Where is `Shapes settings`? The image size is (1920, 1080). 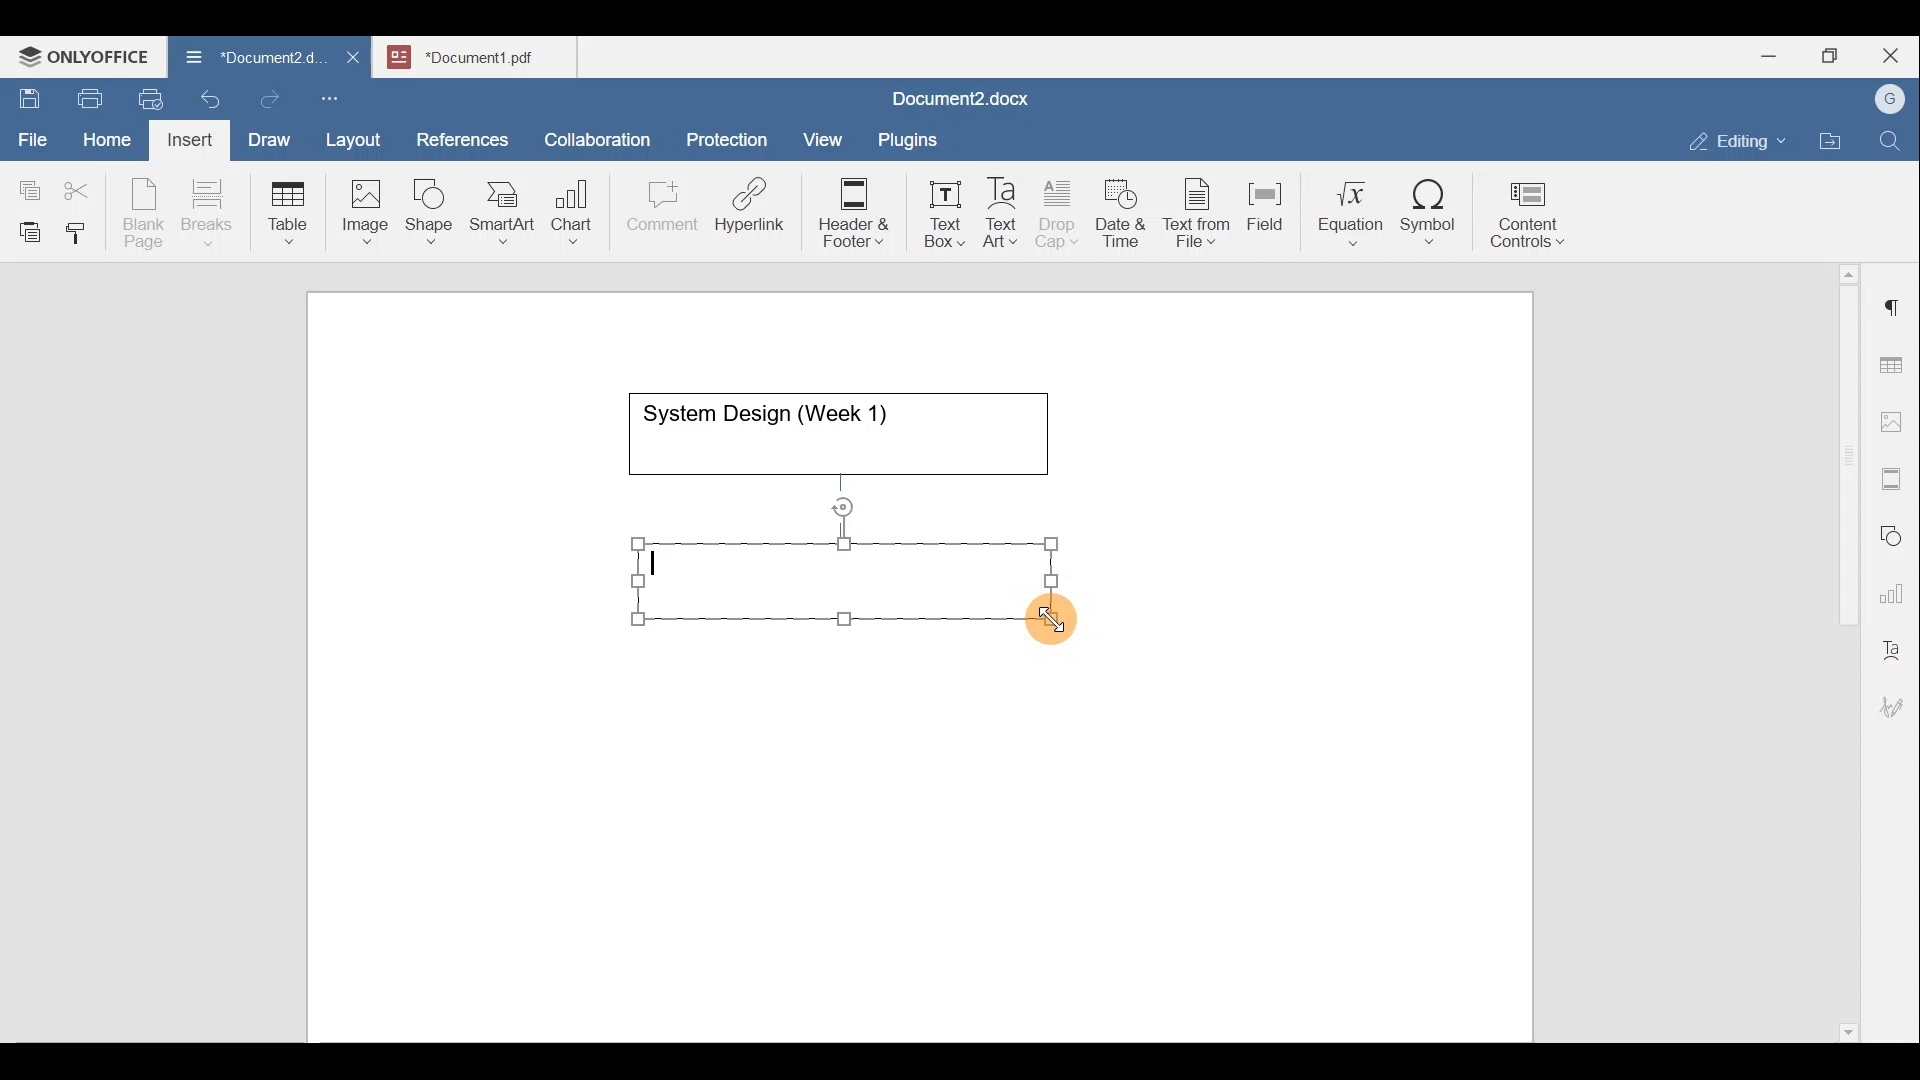
Shapes settings is located at coordinates (1895, 533).